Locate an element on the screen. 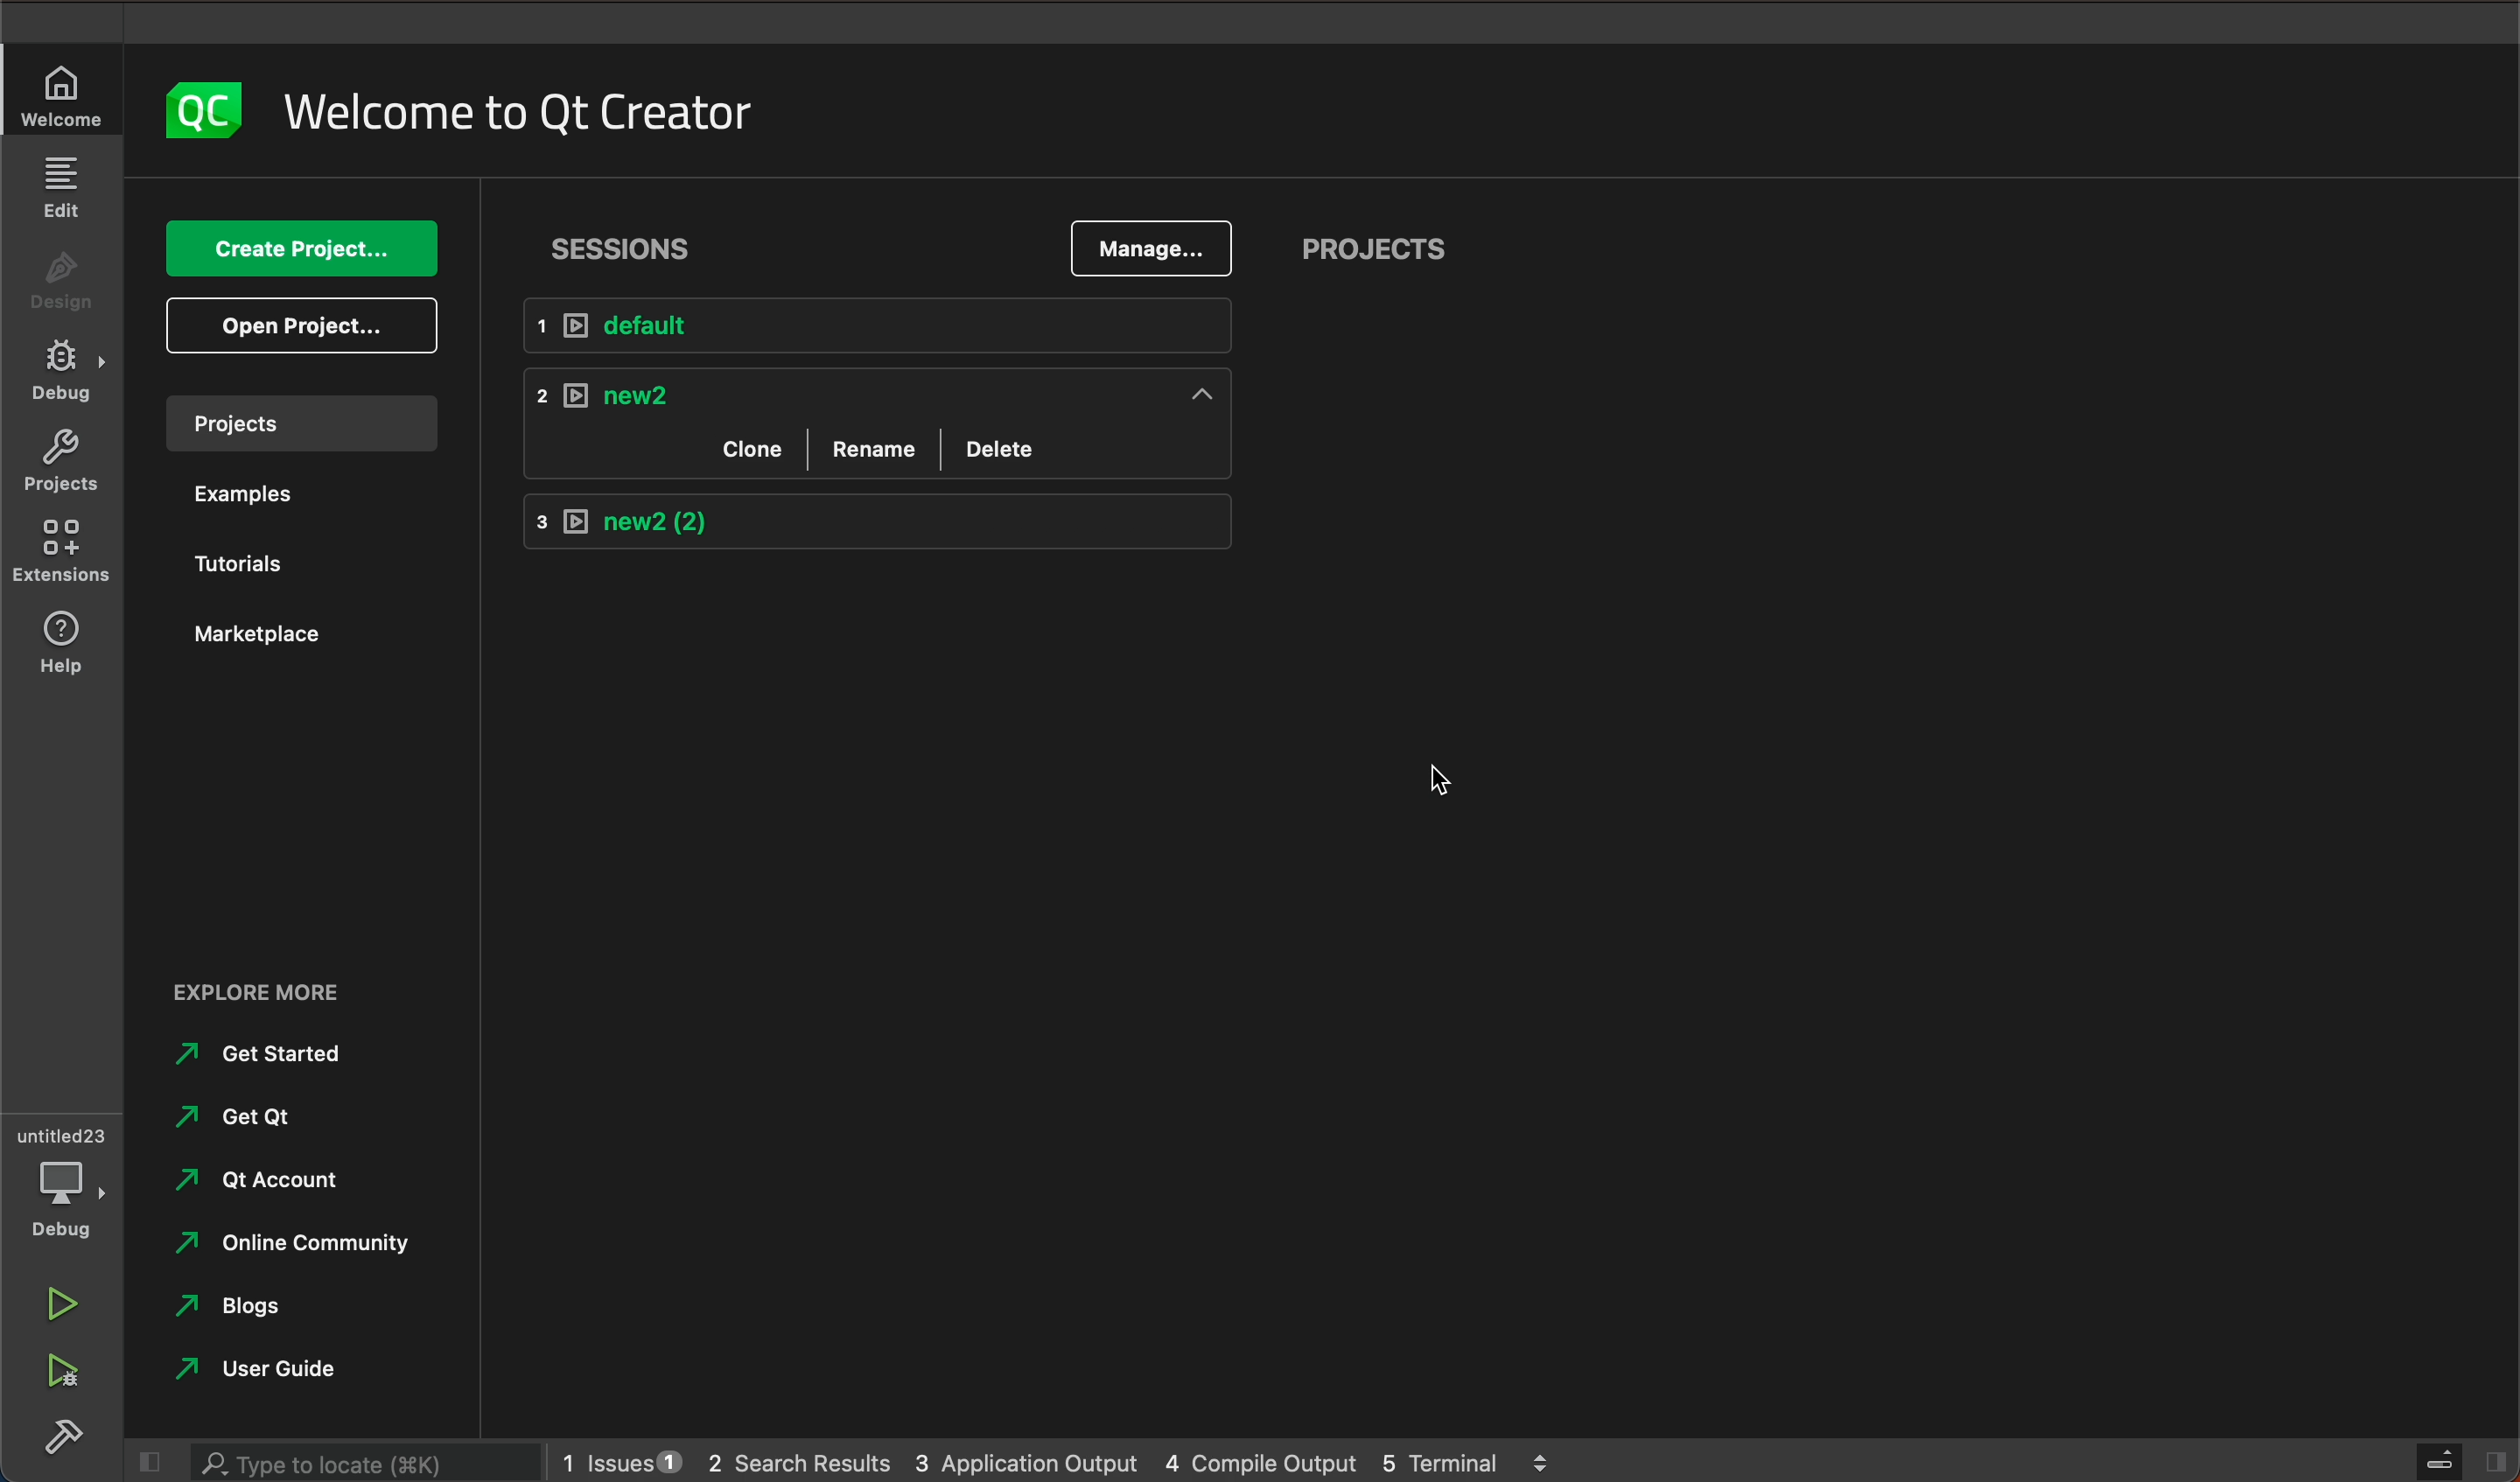 The width and height of the screenshot is (2520, 1482). projects is located at coordinates (1372, 245).